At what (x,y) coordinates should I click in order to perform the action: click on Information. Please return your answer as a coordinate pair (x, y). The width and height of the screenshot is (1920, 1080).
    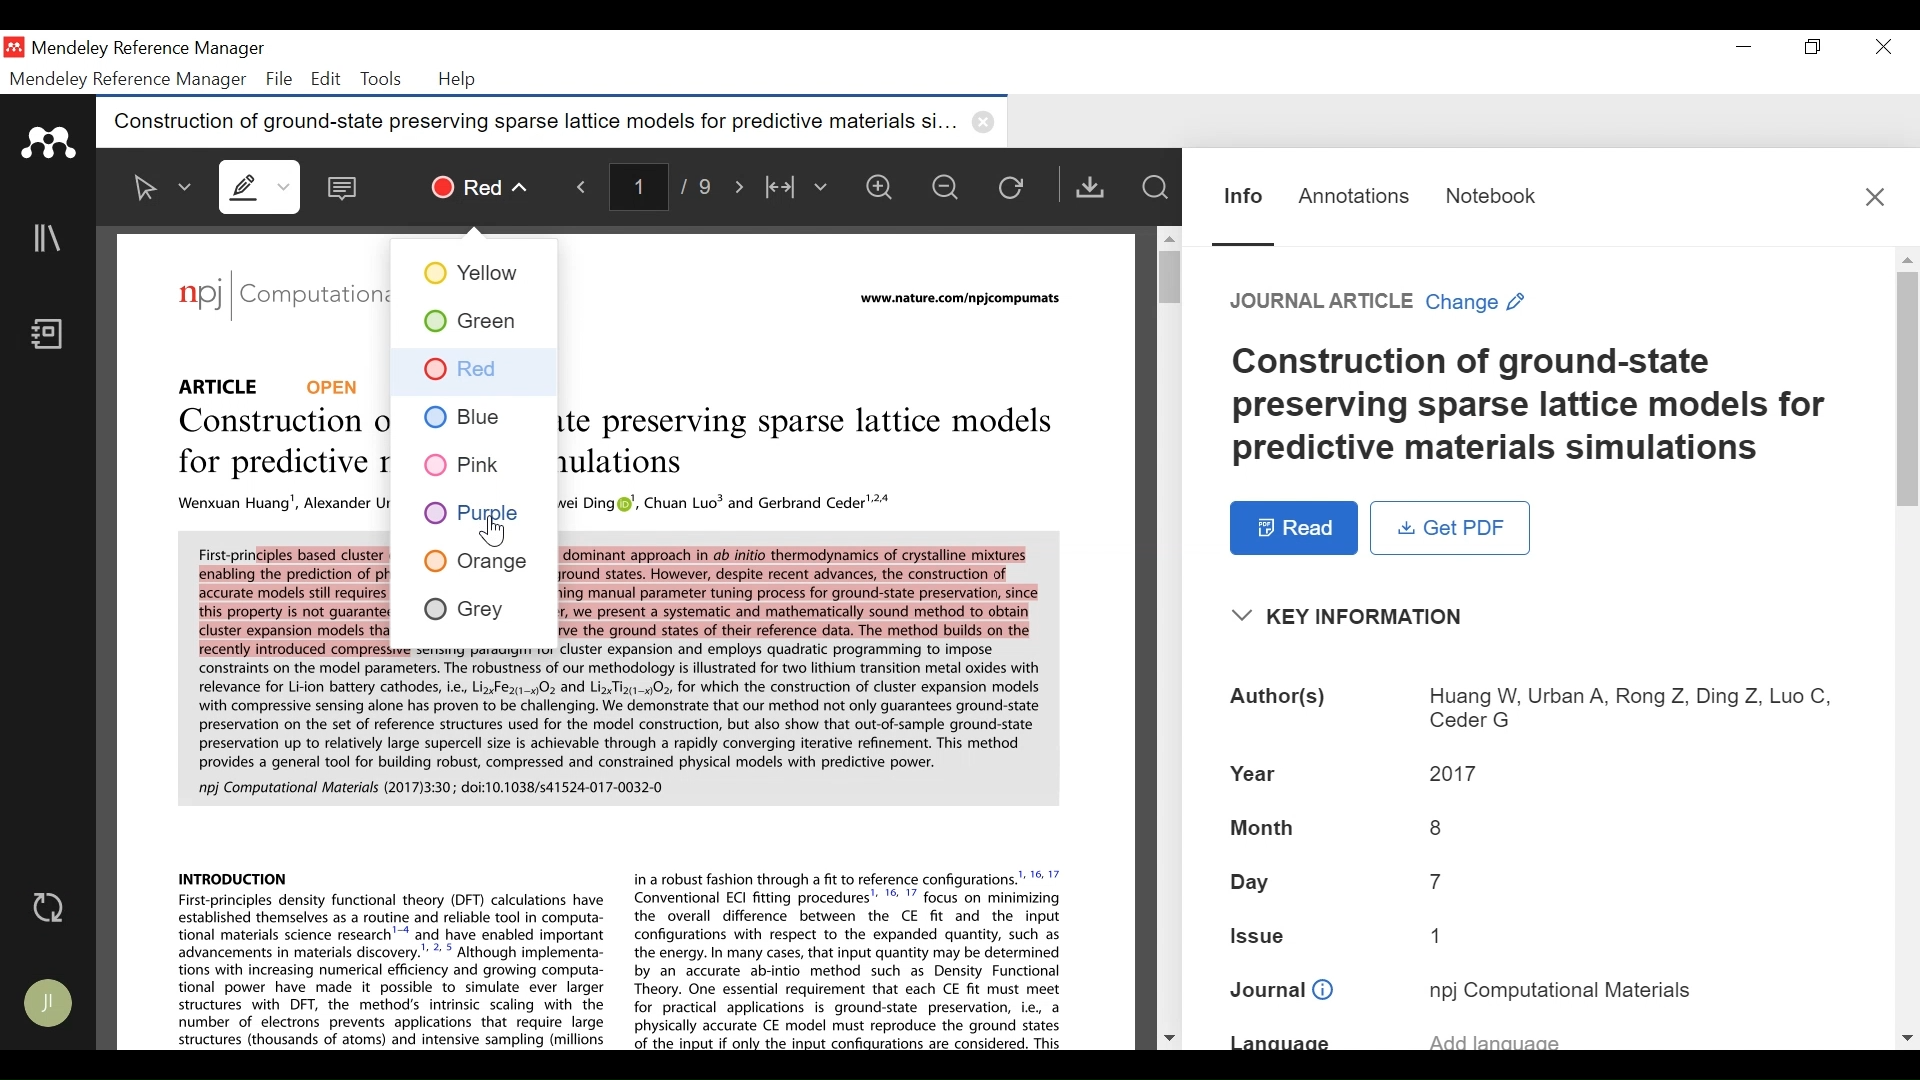
    Looking at the image, I should click on (1246, 208).